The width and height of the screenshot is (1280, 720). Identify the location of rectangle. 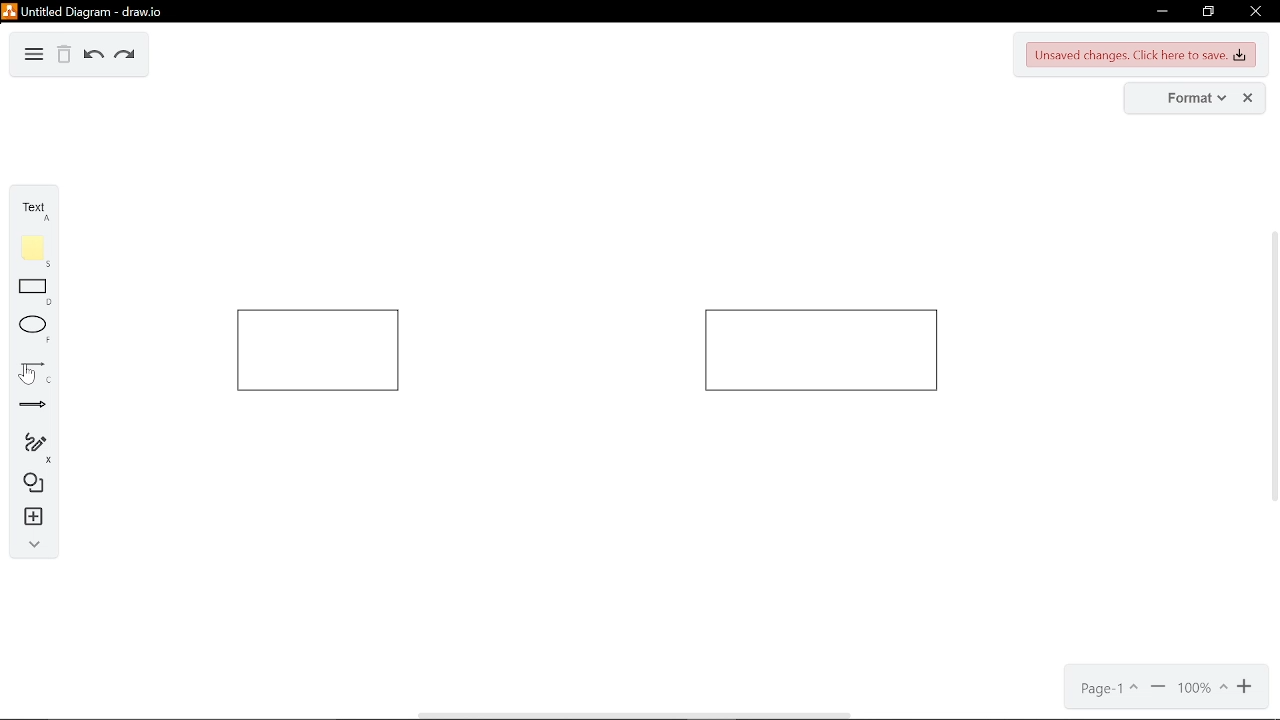
(31, 295).